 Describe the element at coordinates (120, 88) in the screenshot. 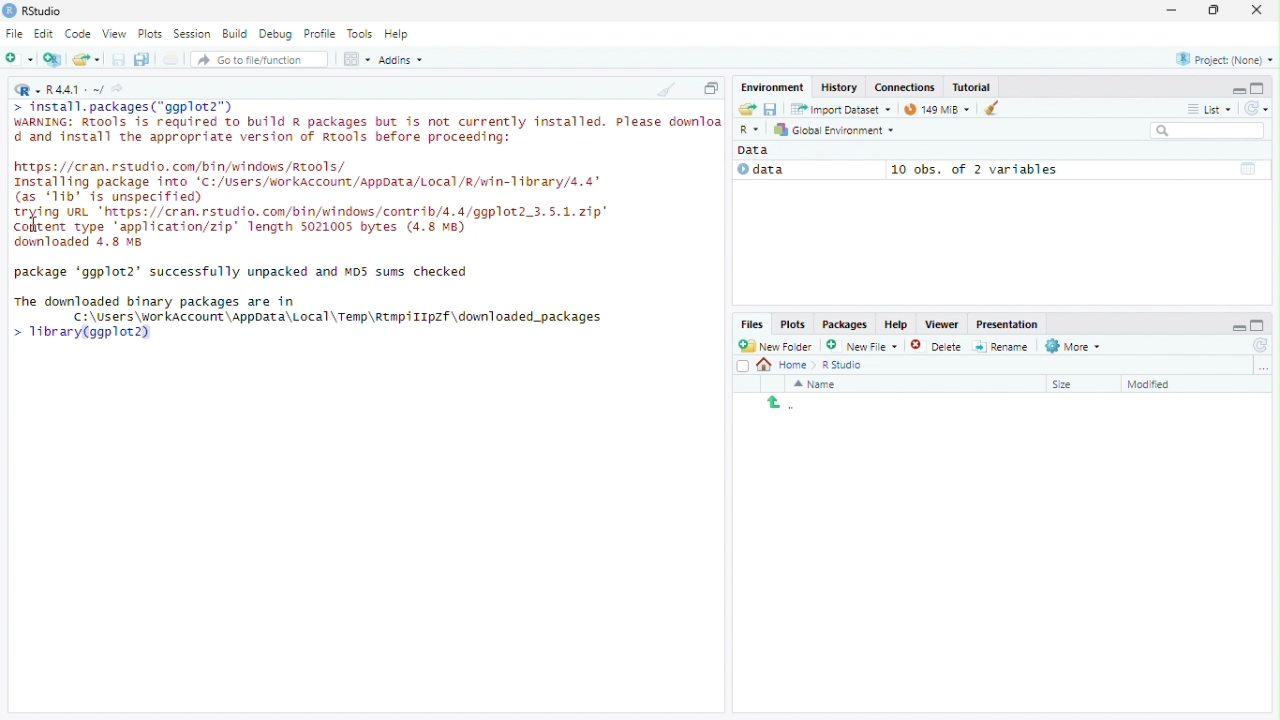

I see `View current working directory` at that location.